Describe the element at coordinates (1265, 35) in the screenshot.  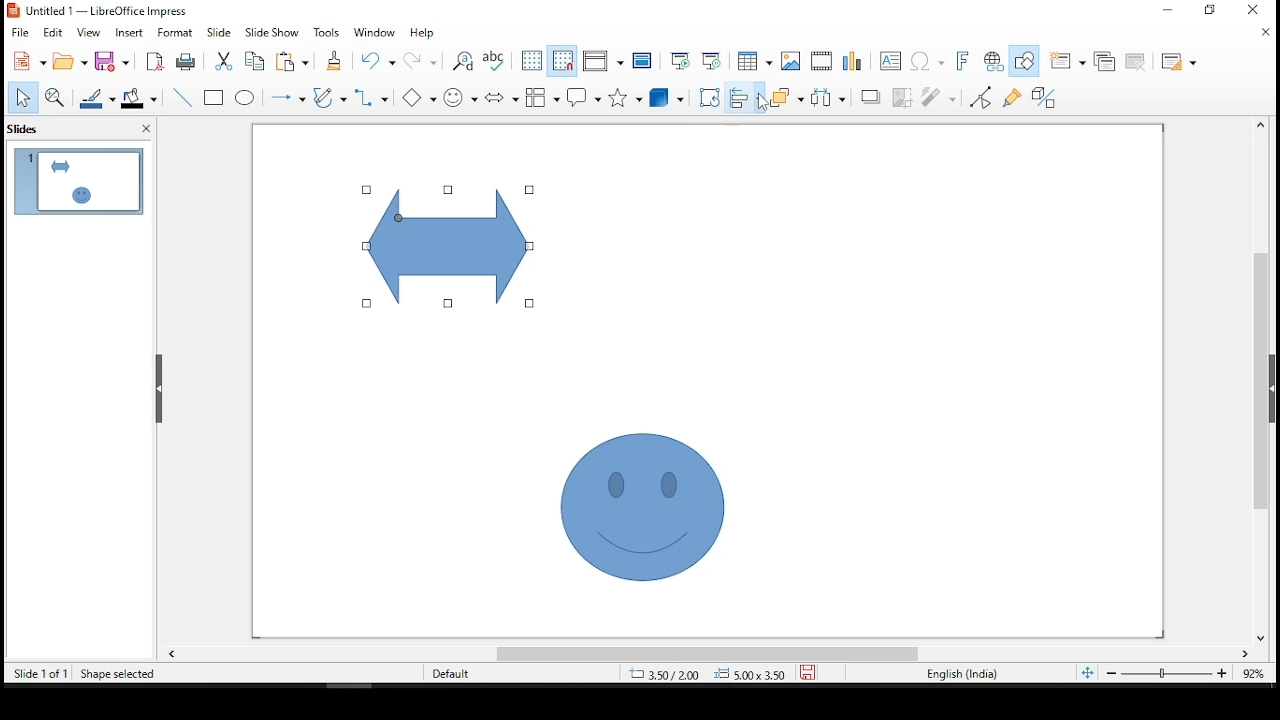
I see `close` at that location.